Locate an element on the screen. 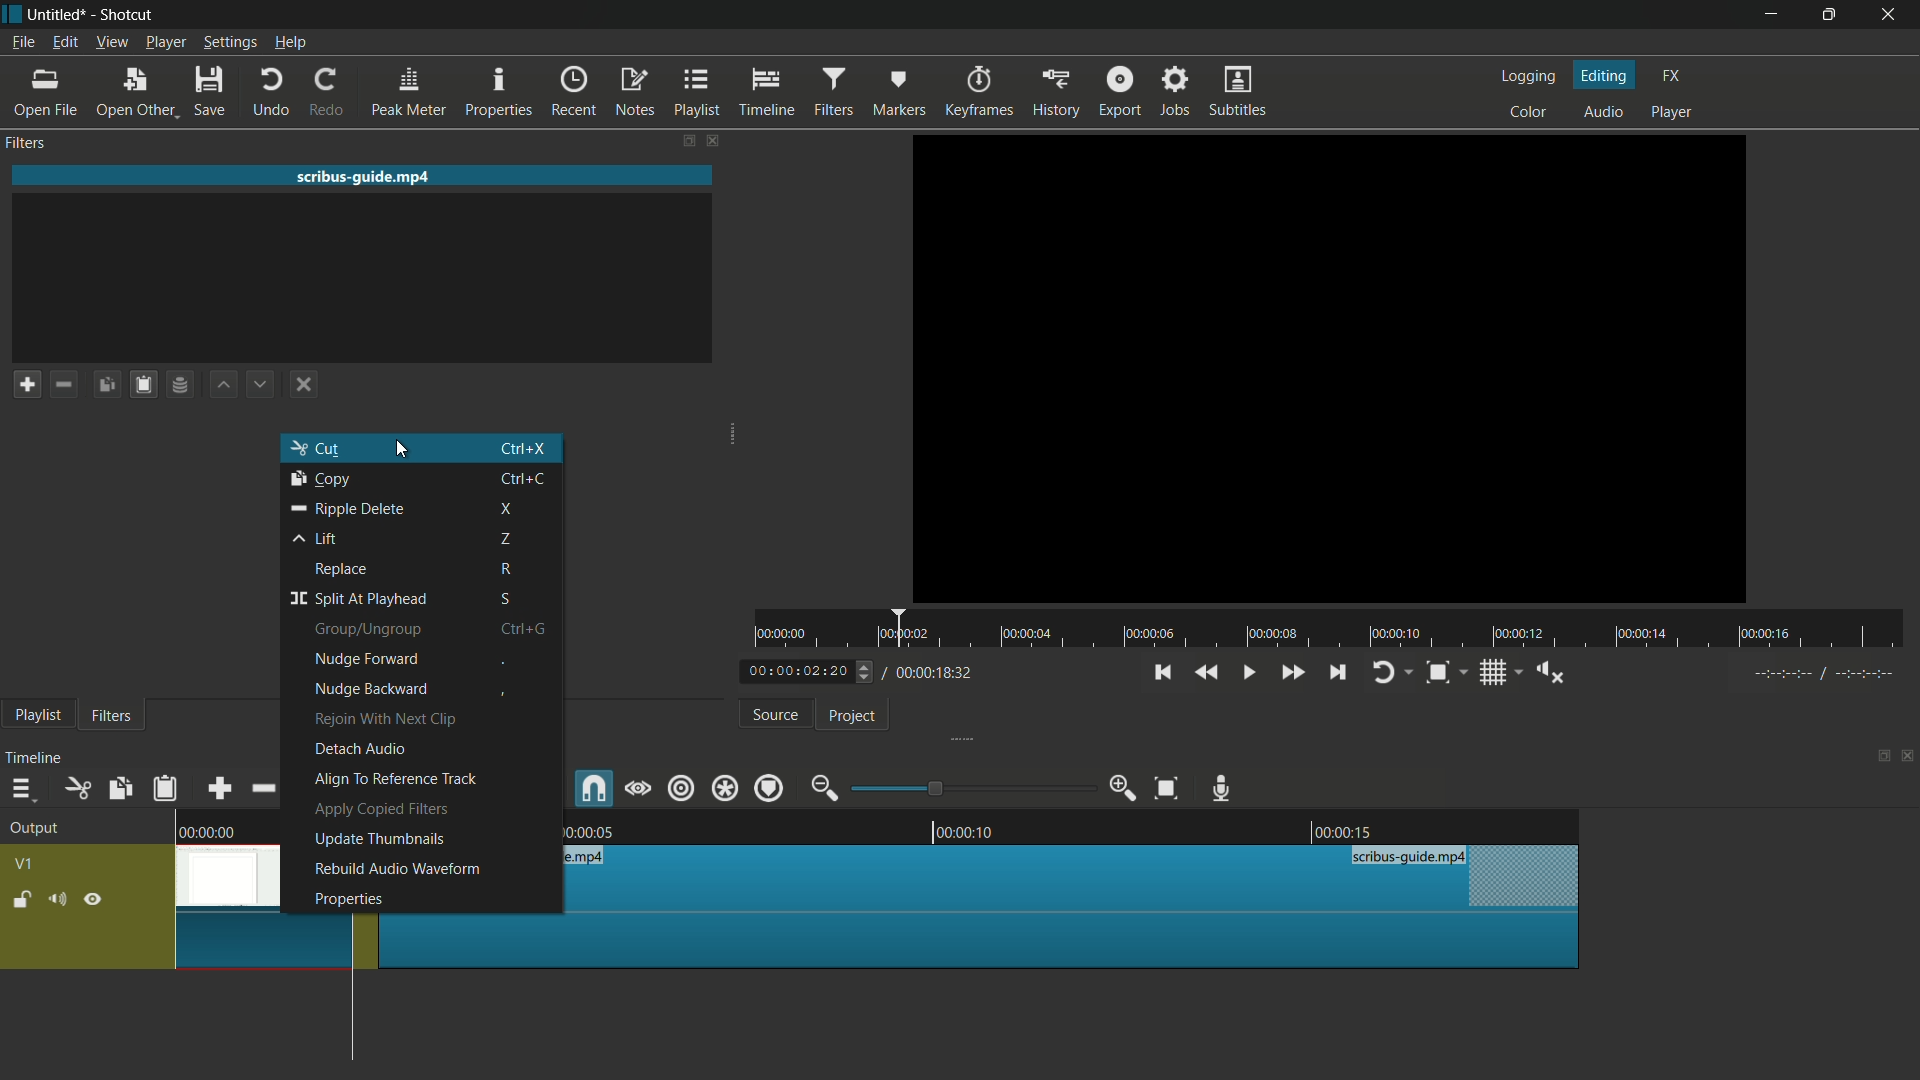 The image size is (1920, 1080). lift is located at coordinates (310, 538).